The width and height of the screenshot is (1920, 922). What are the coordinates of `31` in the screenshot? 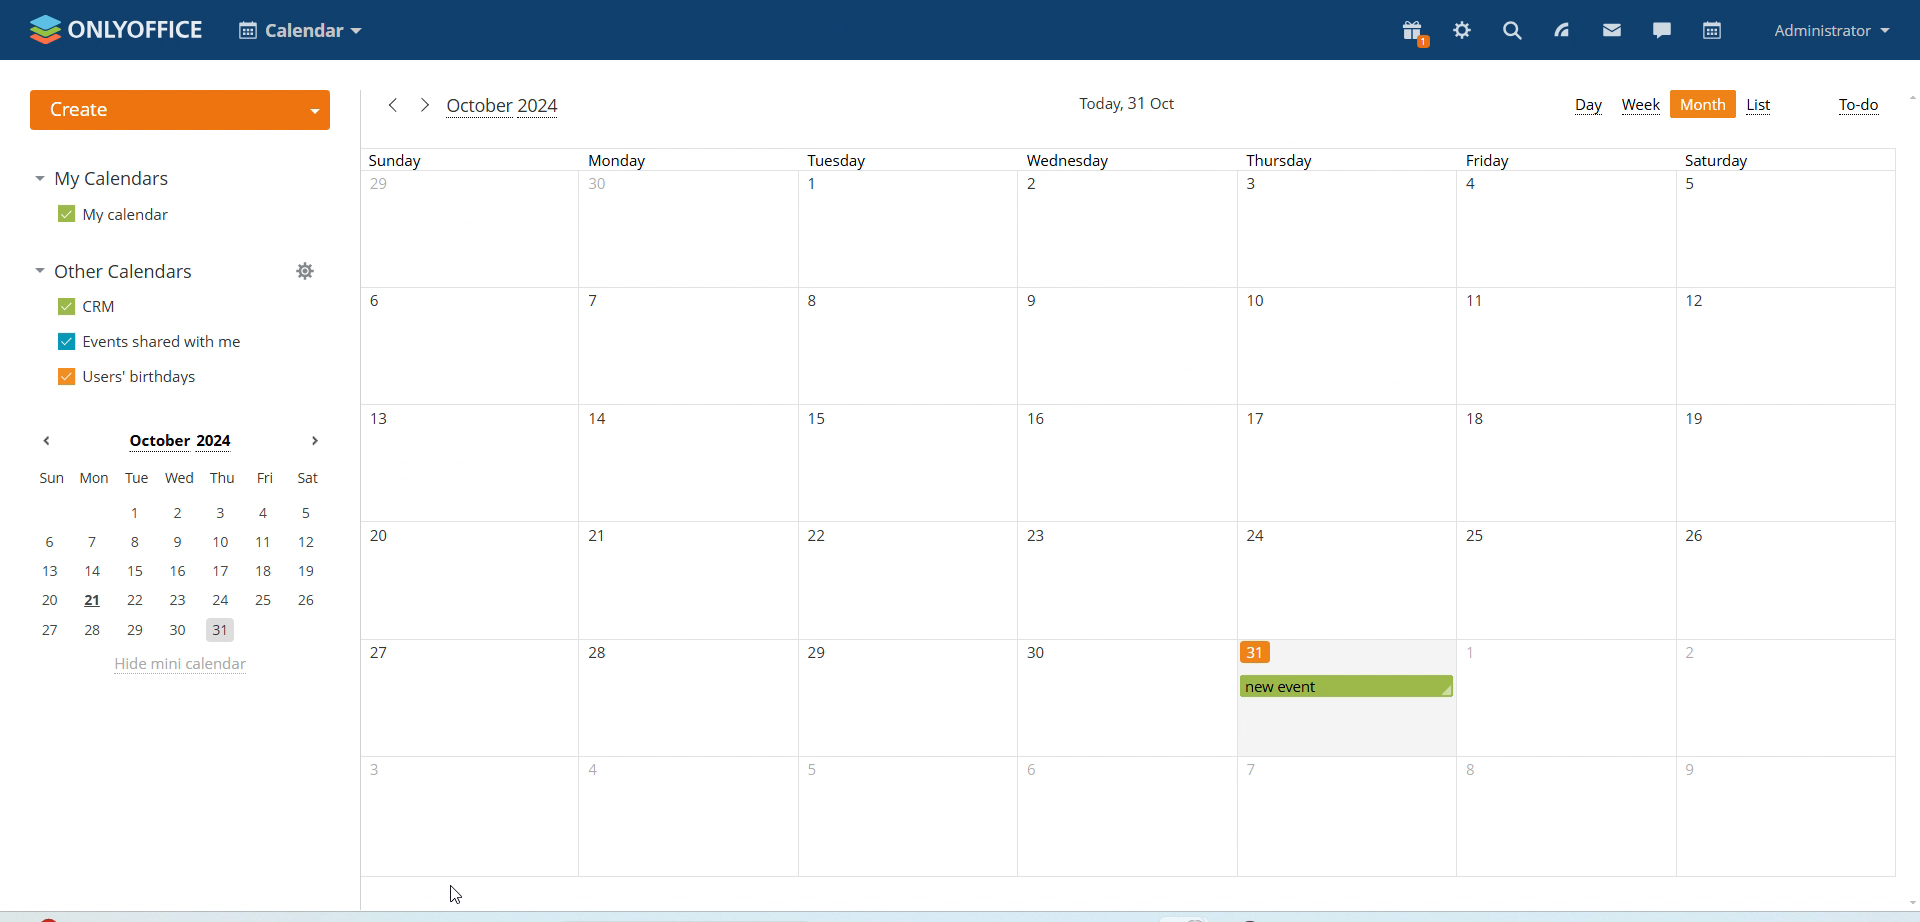 It's located at (1263, 652).